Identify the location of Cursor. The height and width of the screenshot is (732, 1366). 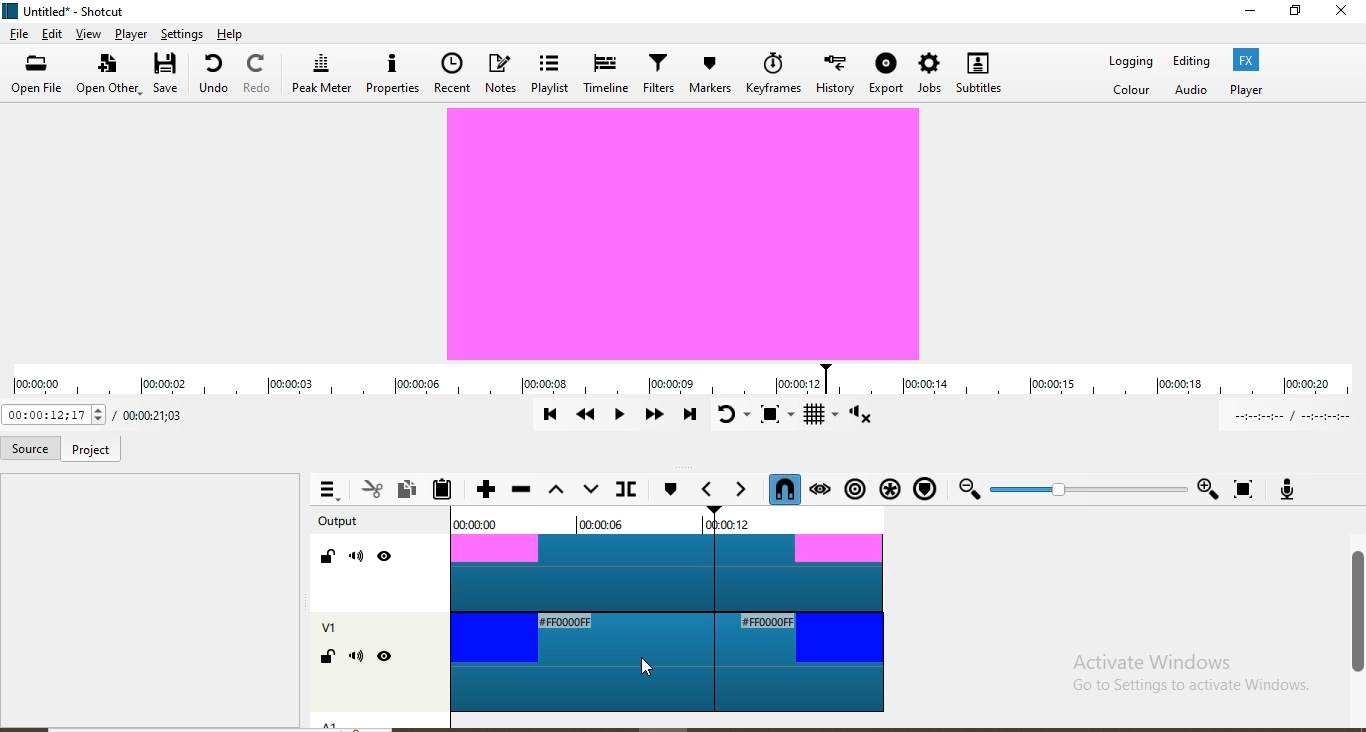
(648, 666).